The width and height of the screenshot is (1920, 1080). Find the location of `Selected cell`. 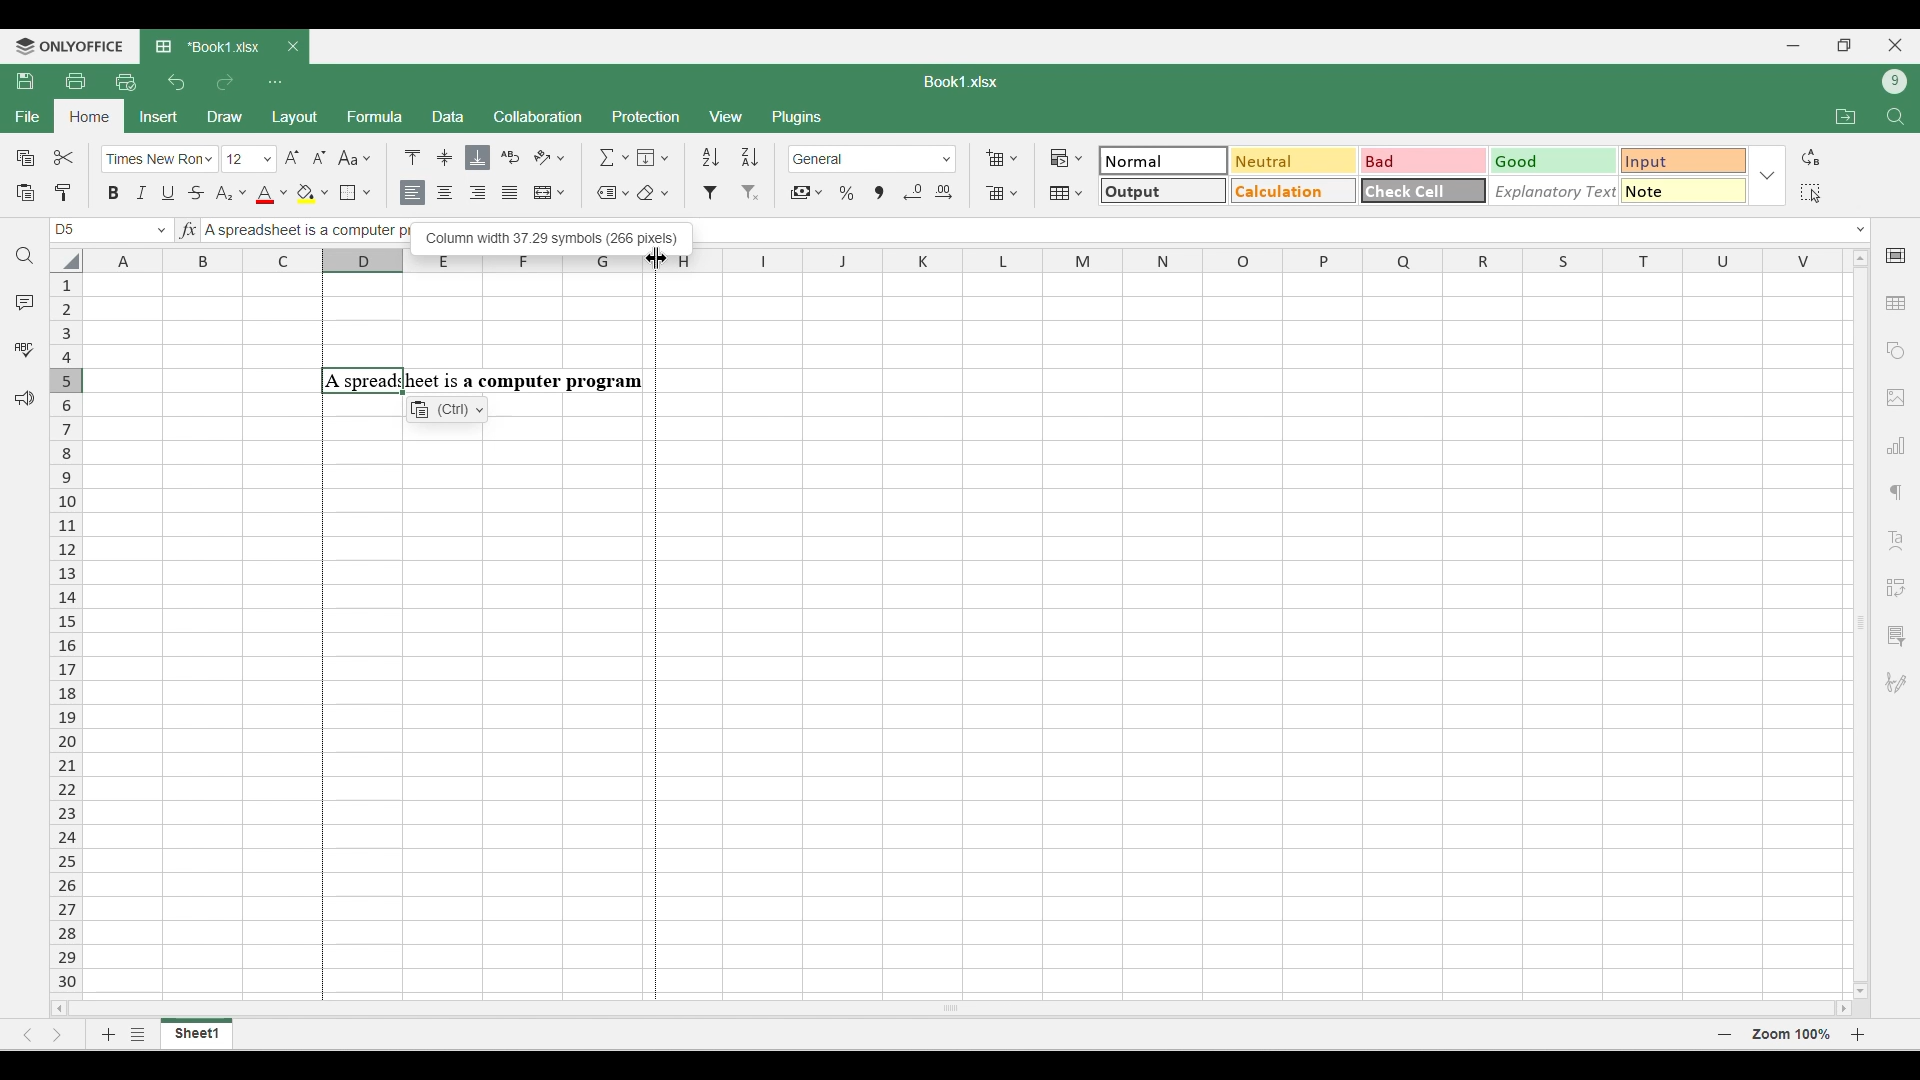

Selected cell is located at coordinates (65, 230).